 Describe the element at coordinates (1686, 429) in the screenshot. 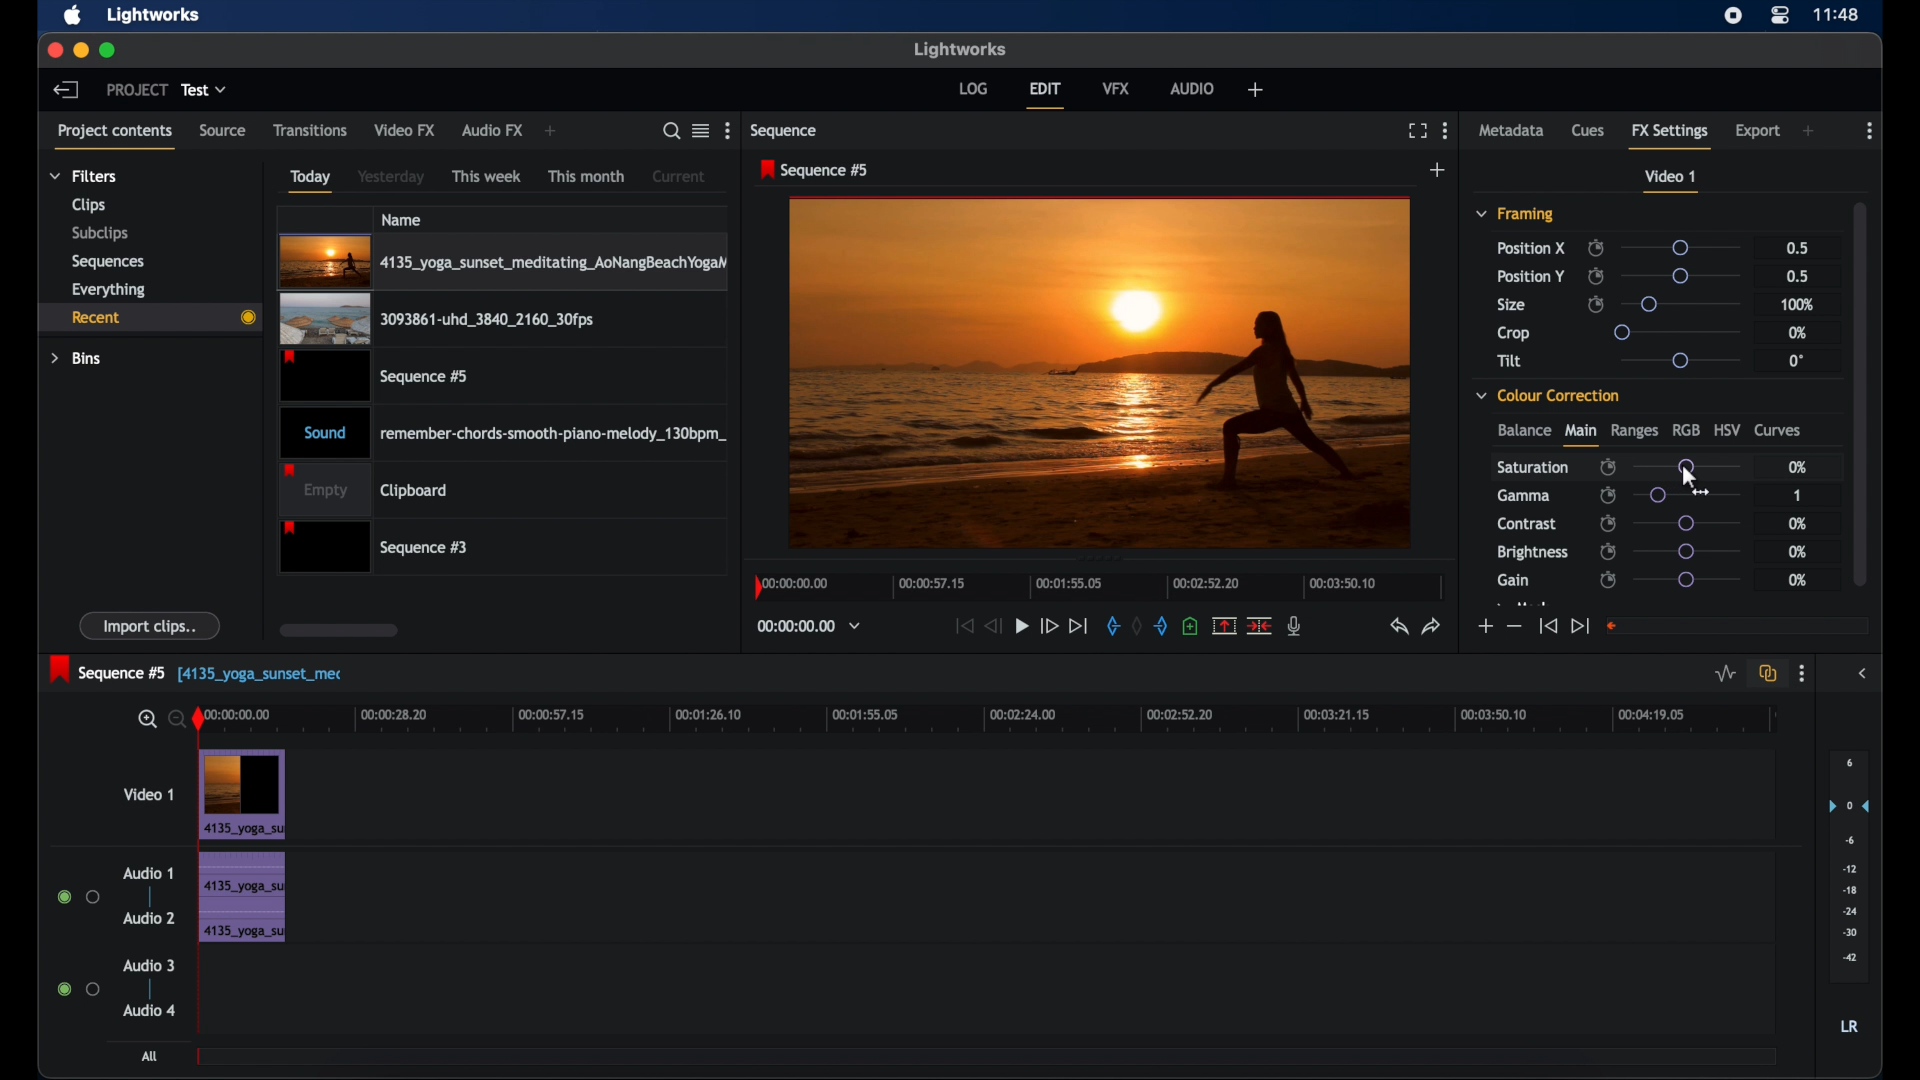

I see `rgb` at that location.